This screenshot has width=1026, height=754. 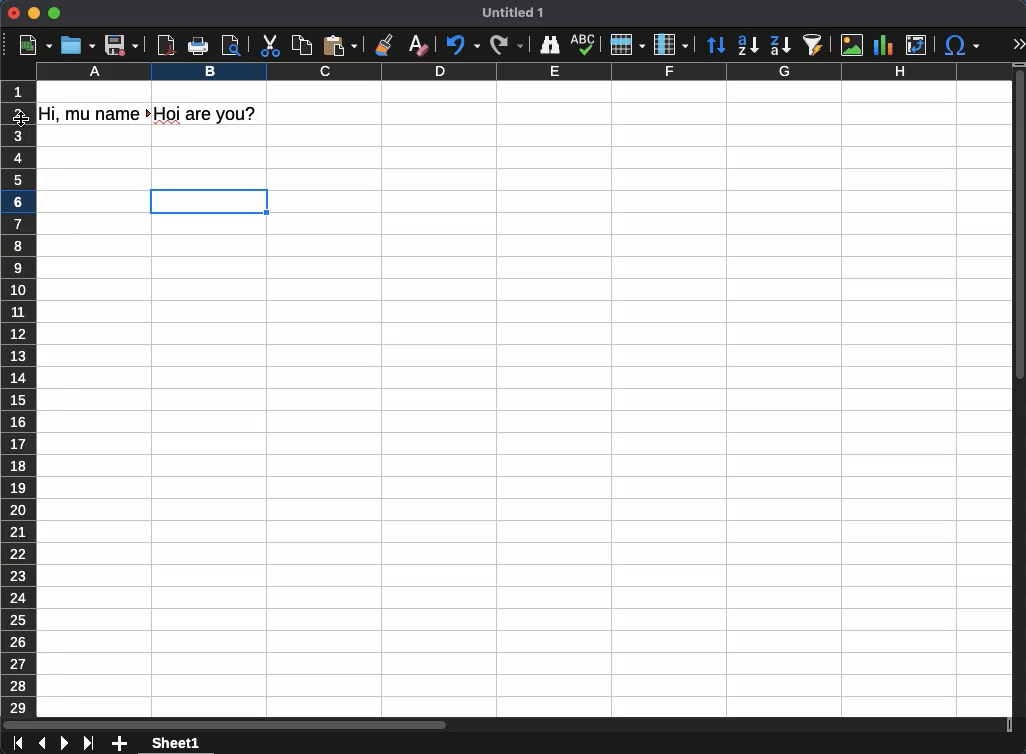 I want to click on clear formatting, so click(x=421, y=43).